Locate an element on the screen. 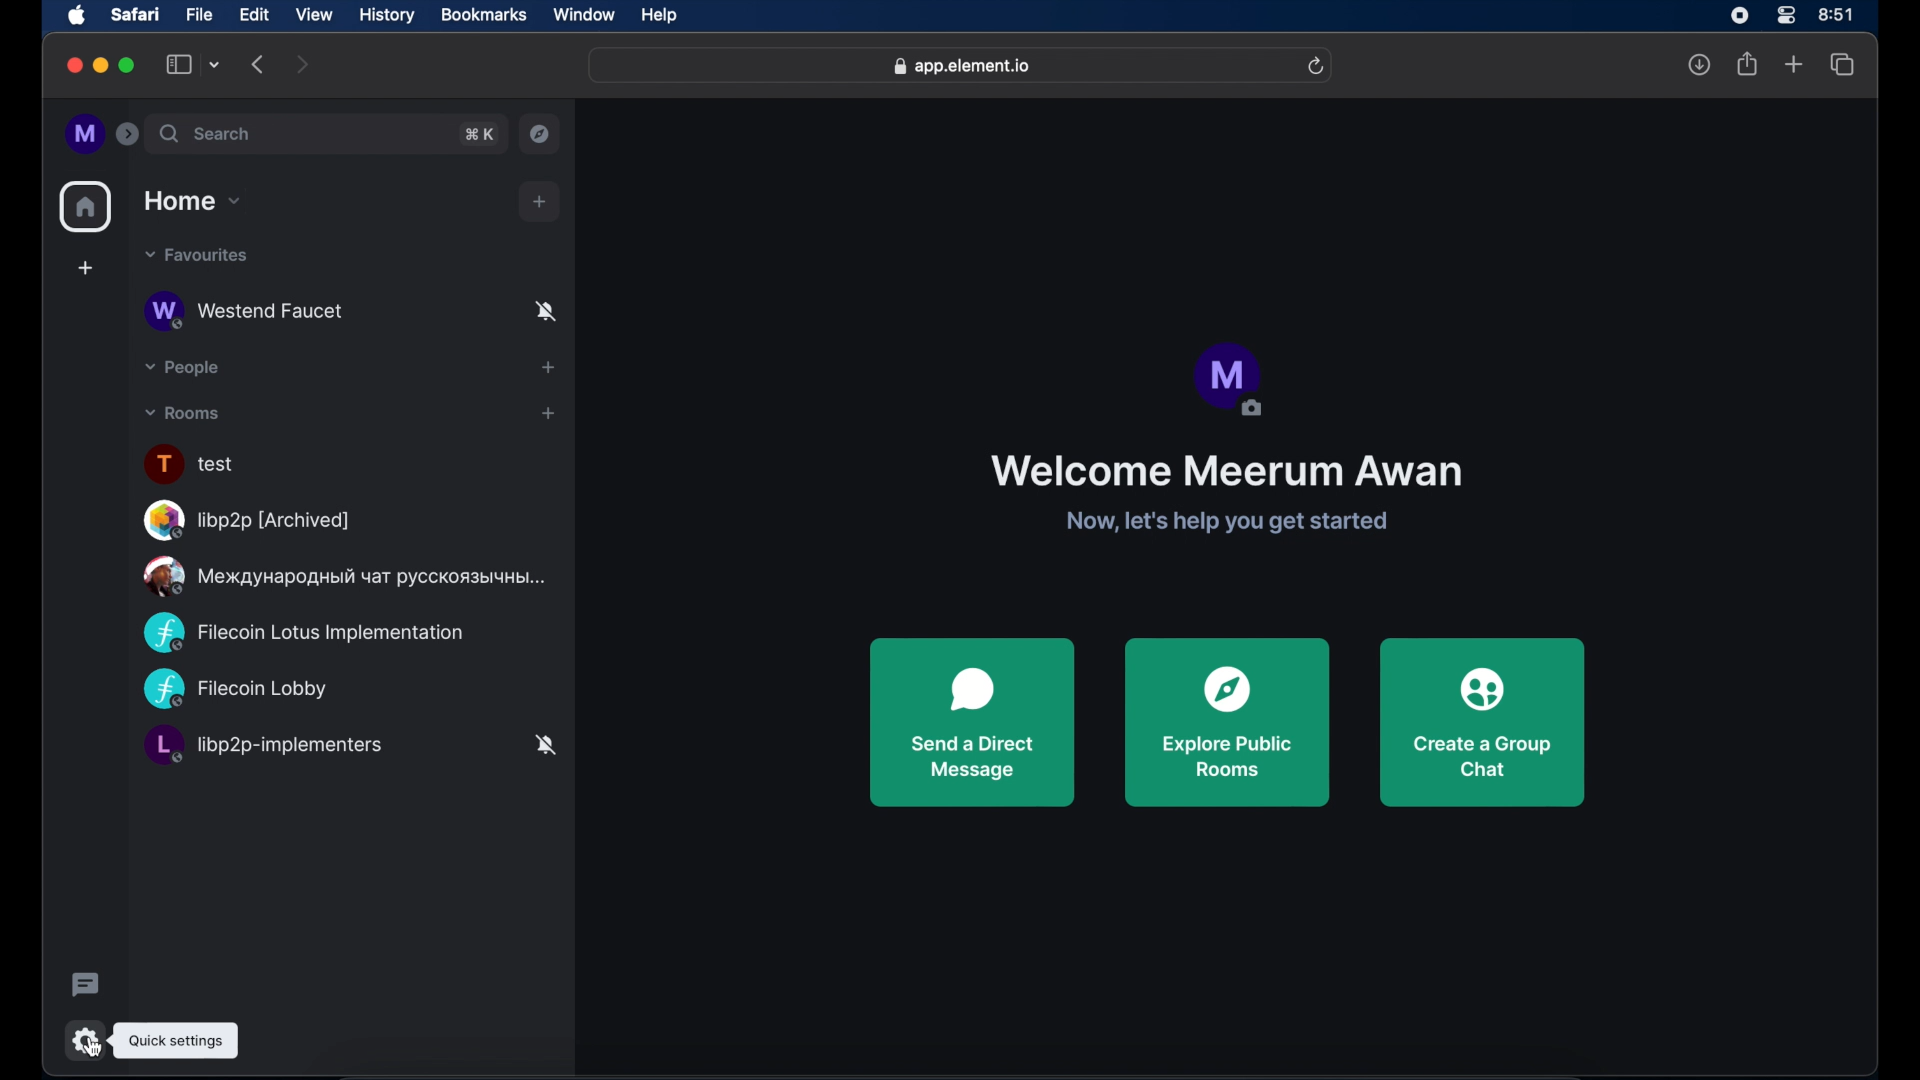 The image size is (1920, 1080). edit is located at coordinates (255, 16).